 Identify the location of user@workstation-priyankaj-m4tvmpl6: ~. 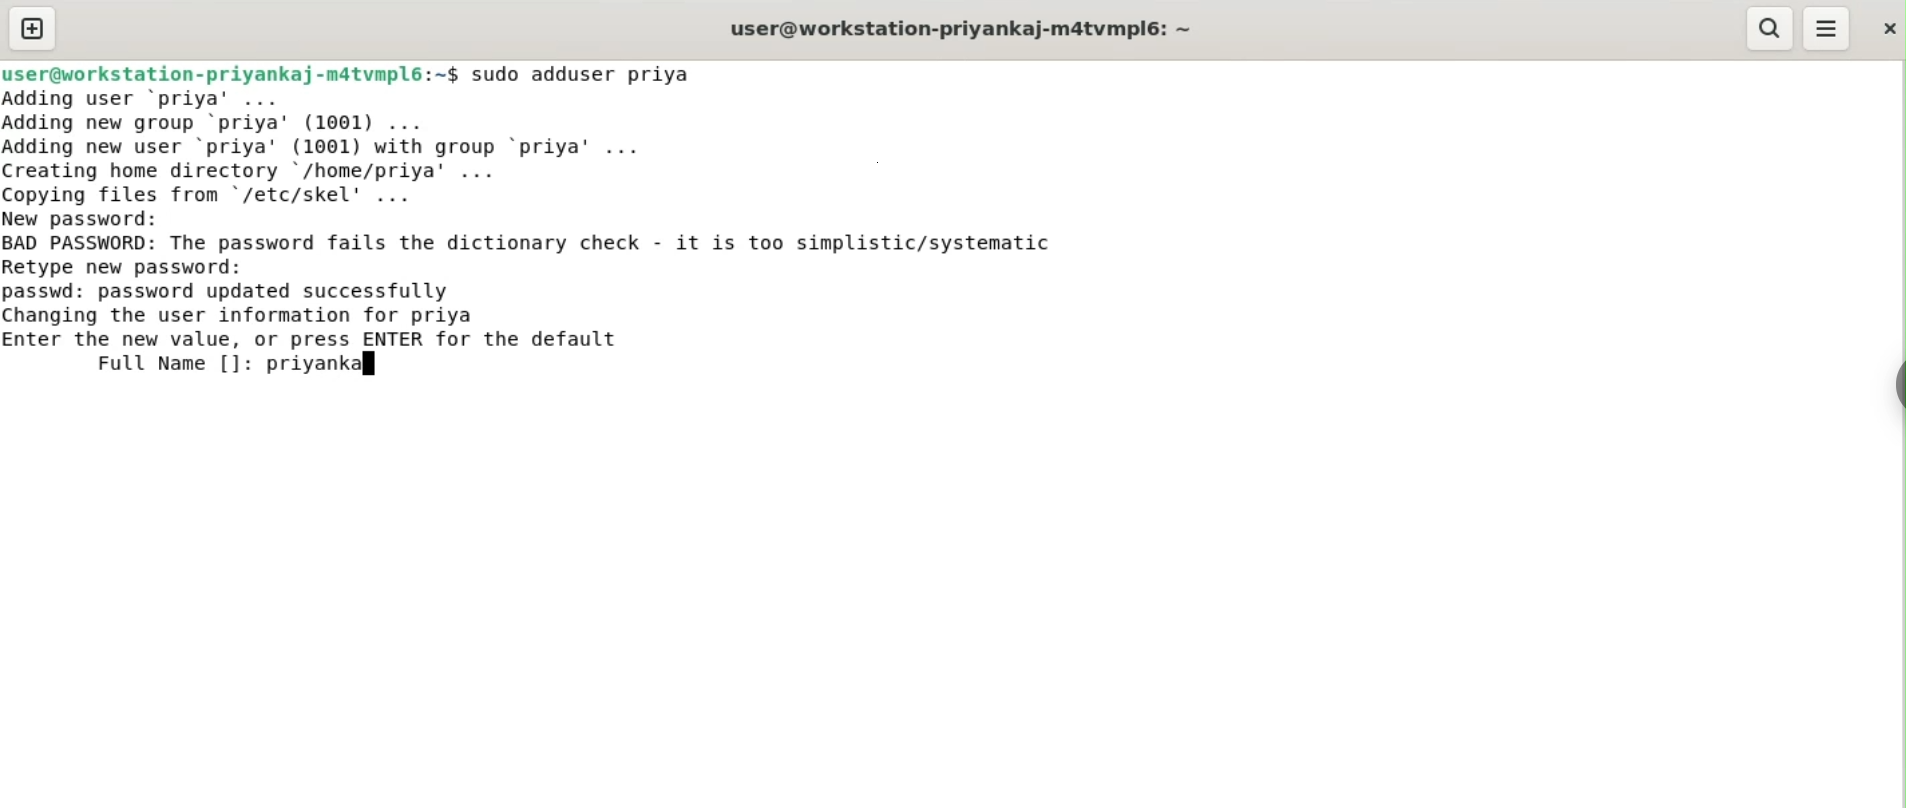
(961, 31).